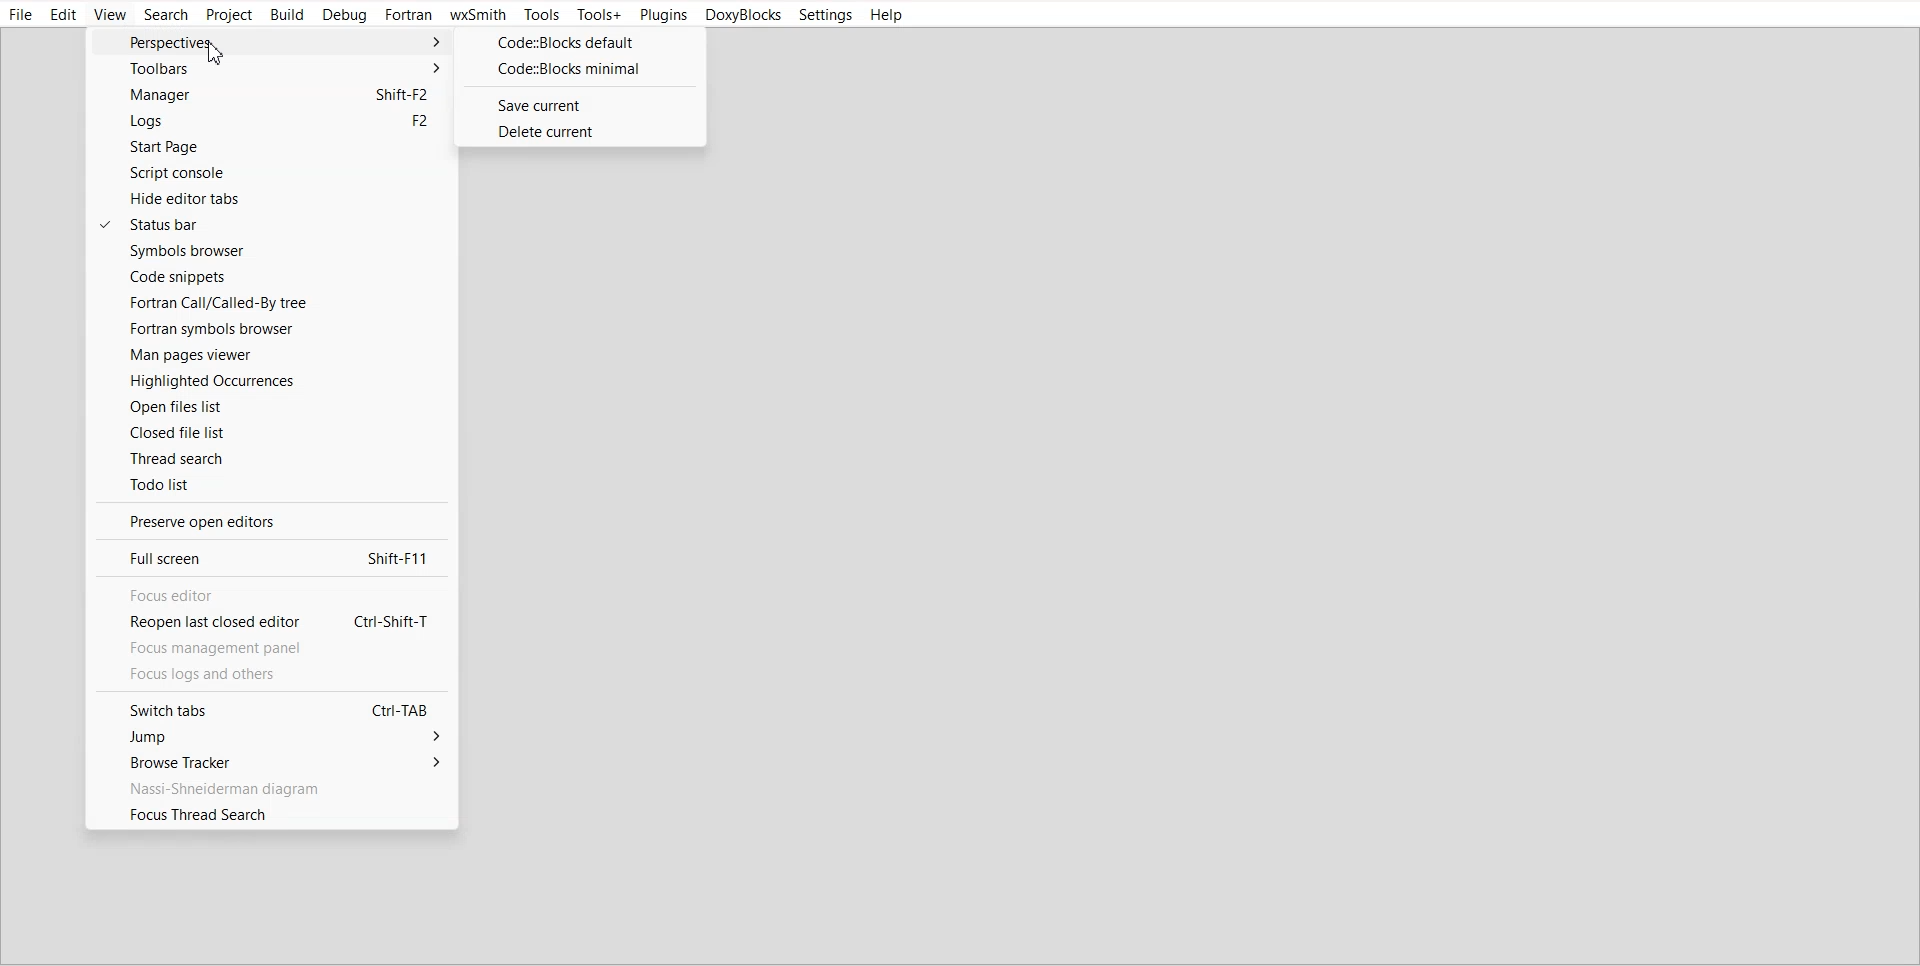  I want to click on Settings, so click(826, 15).